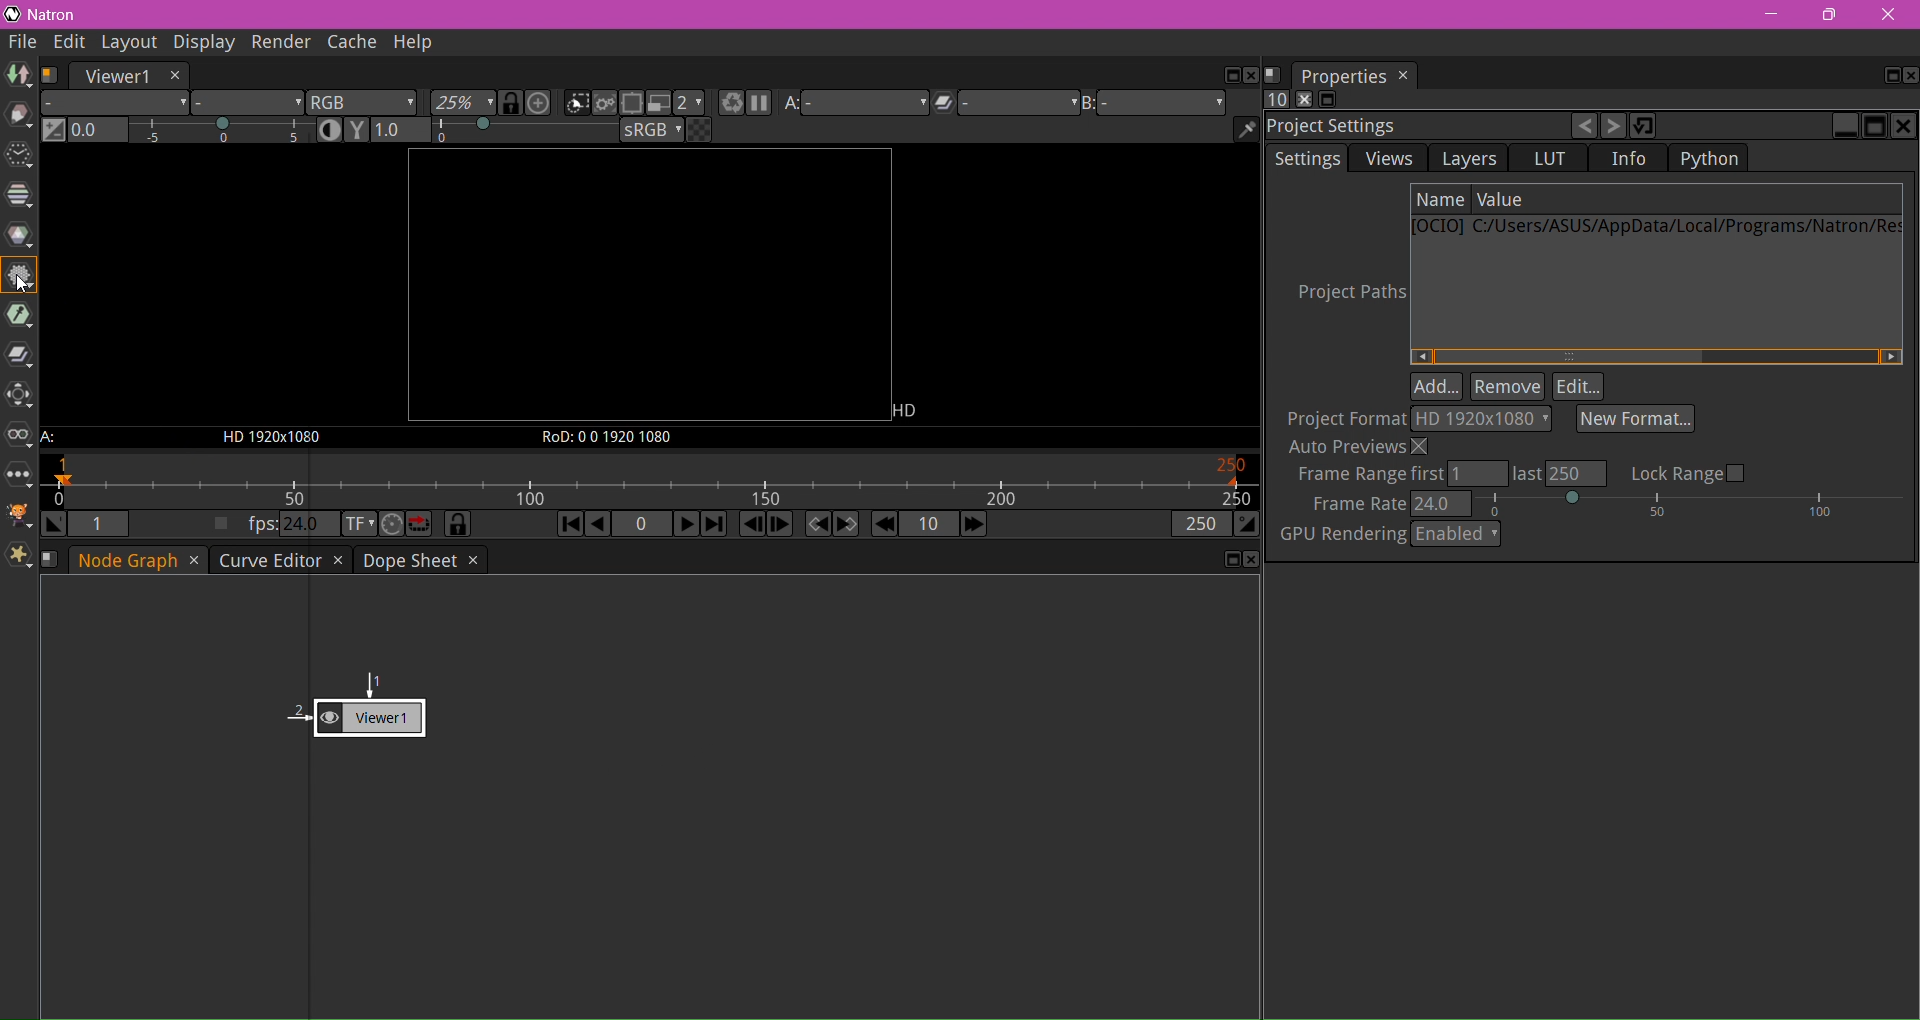  What do you see at coordinates (20, 558) in the screenshot?
I see `Extra` at bounding box center [20, 558].